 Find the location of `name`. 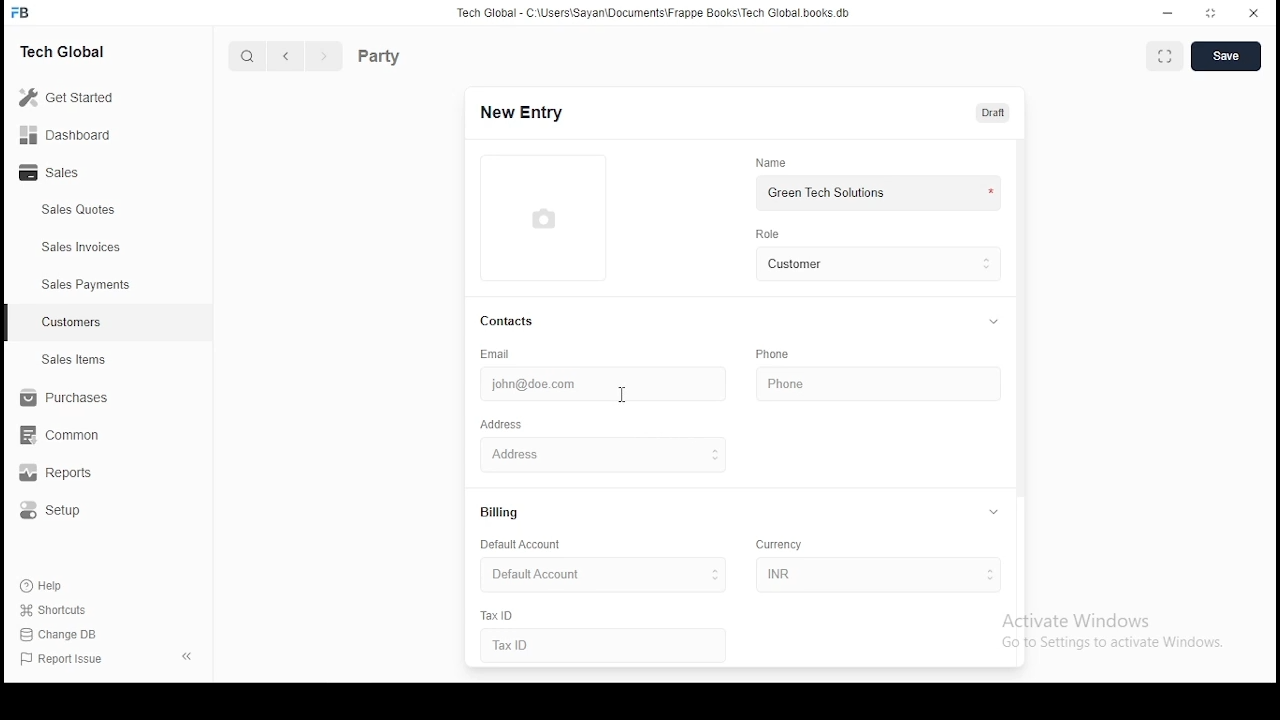

name is located at coordinates (776, 163).